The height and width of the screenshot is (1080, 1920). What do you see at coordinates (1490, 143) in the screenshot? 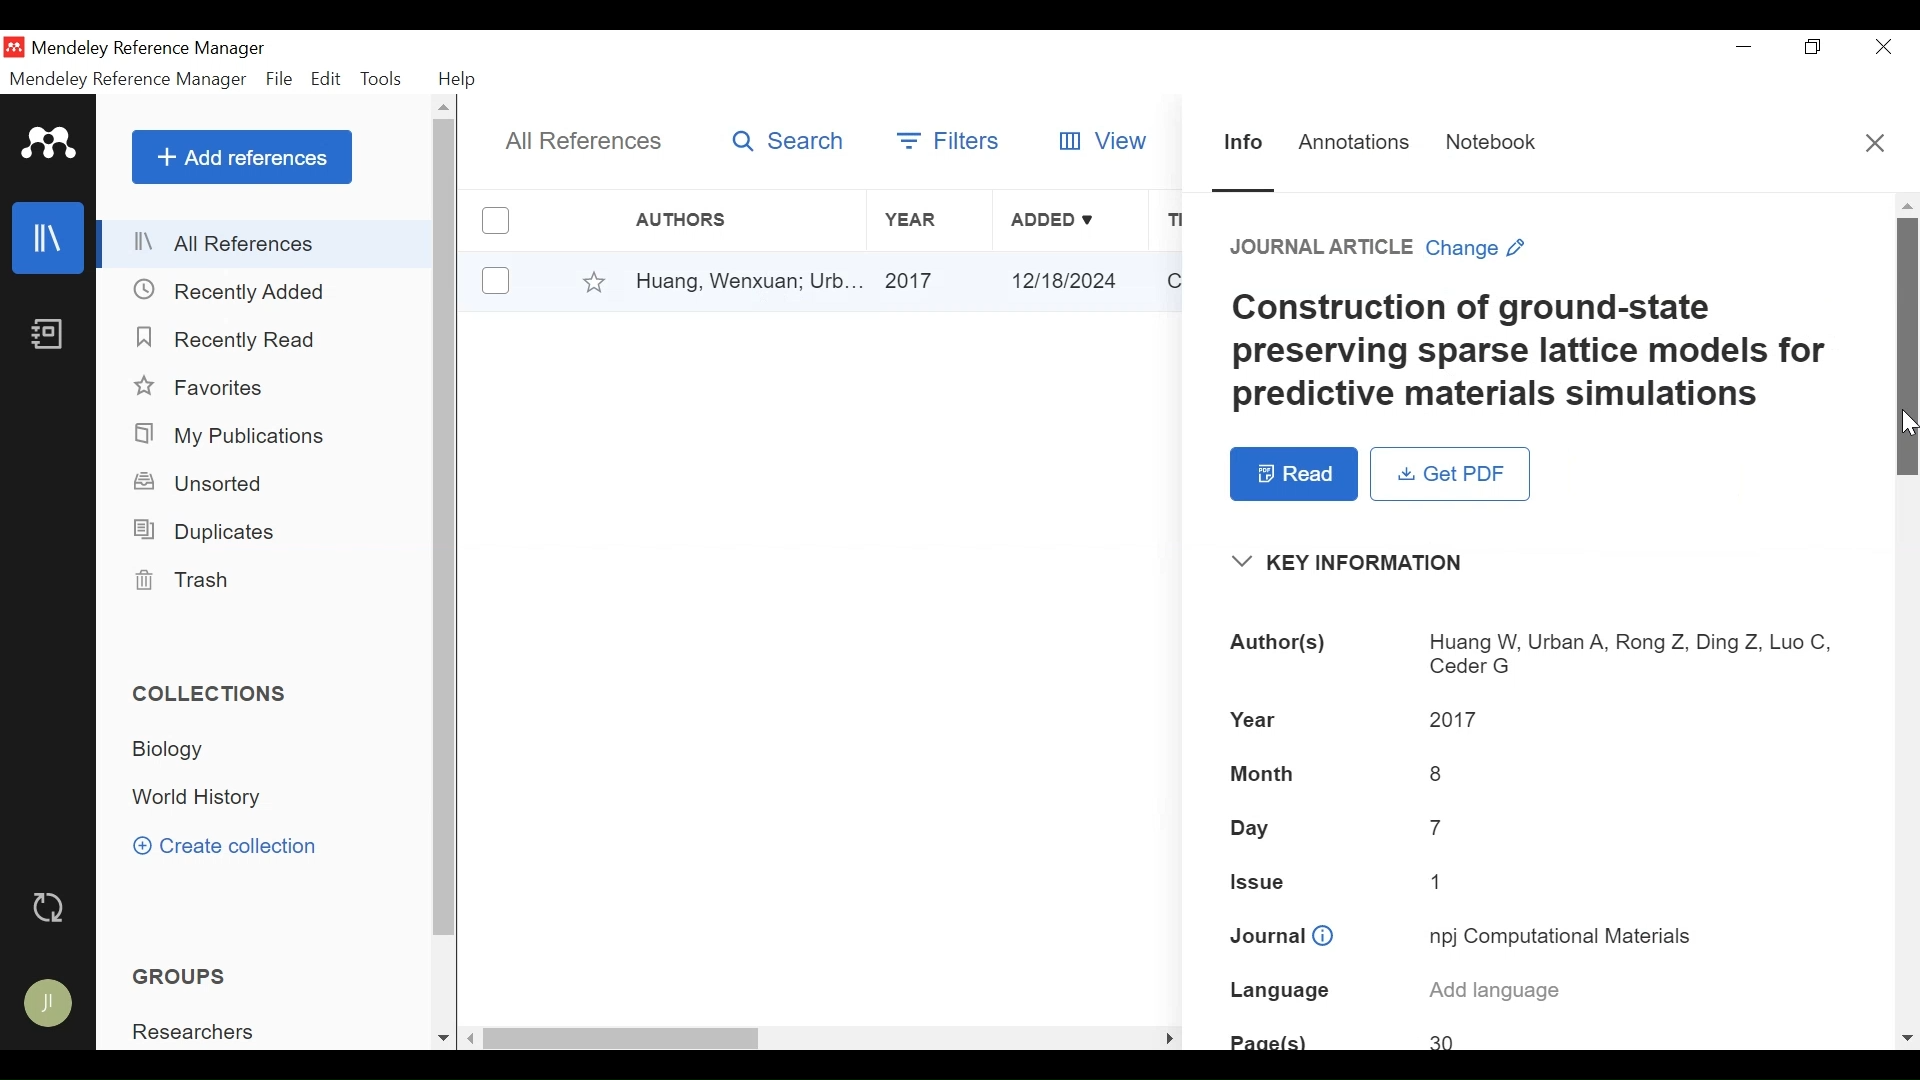
I see `Notebook` at bounding box center [1490, 143].